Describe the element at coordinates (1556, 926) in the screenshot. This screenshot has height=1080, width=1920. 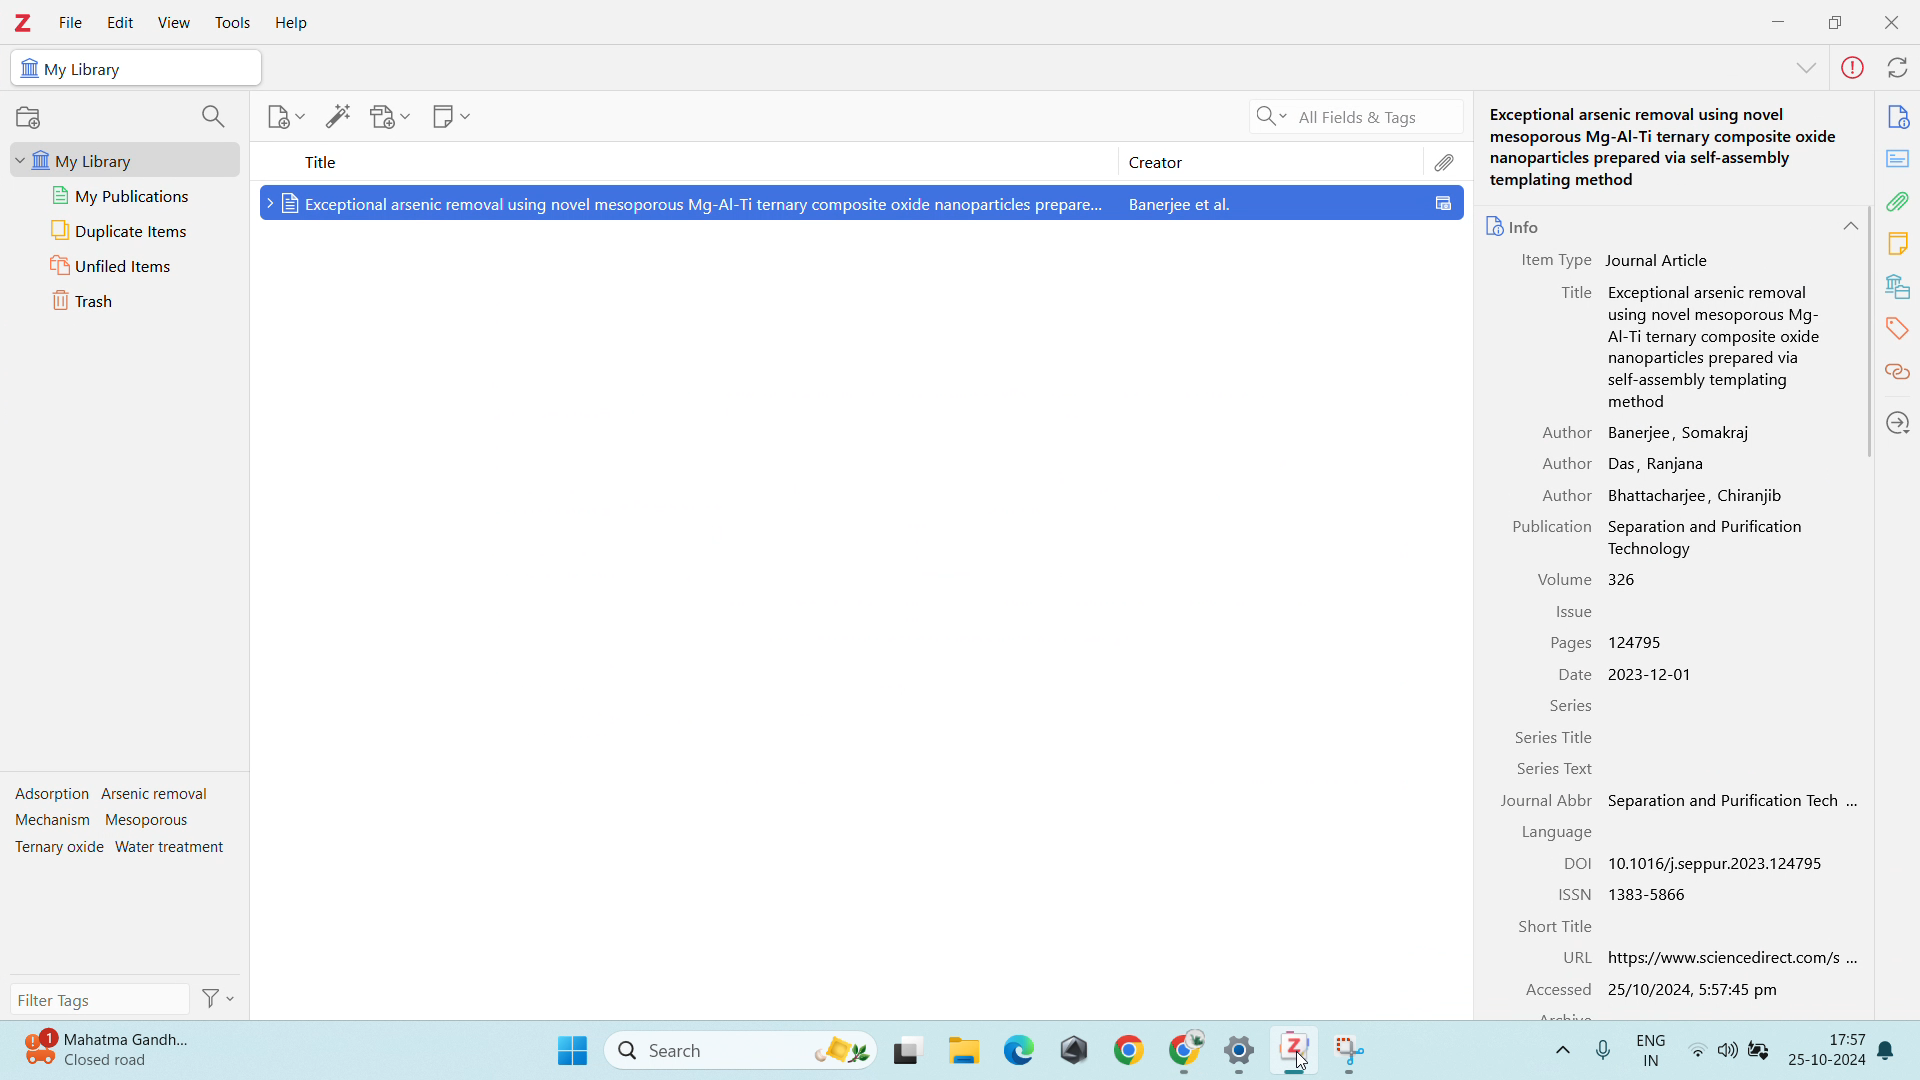
I see `Short Title` at that location.